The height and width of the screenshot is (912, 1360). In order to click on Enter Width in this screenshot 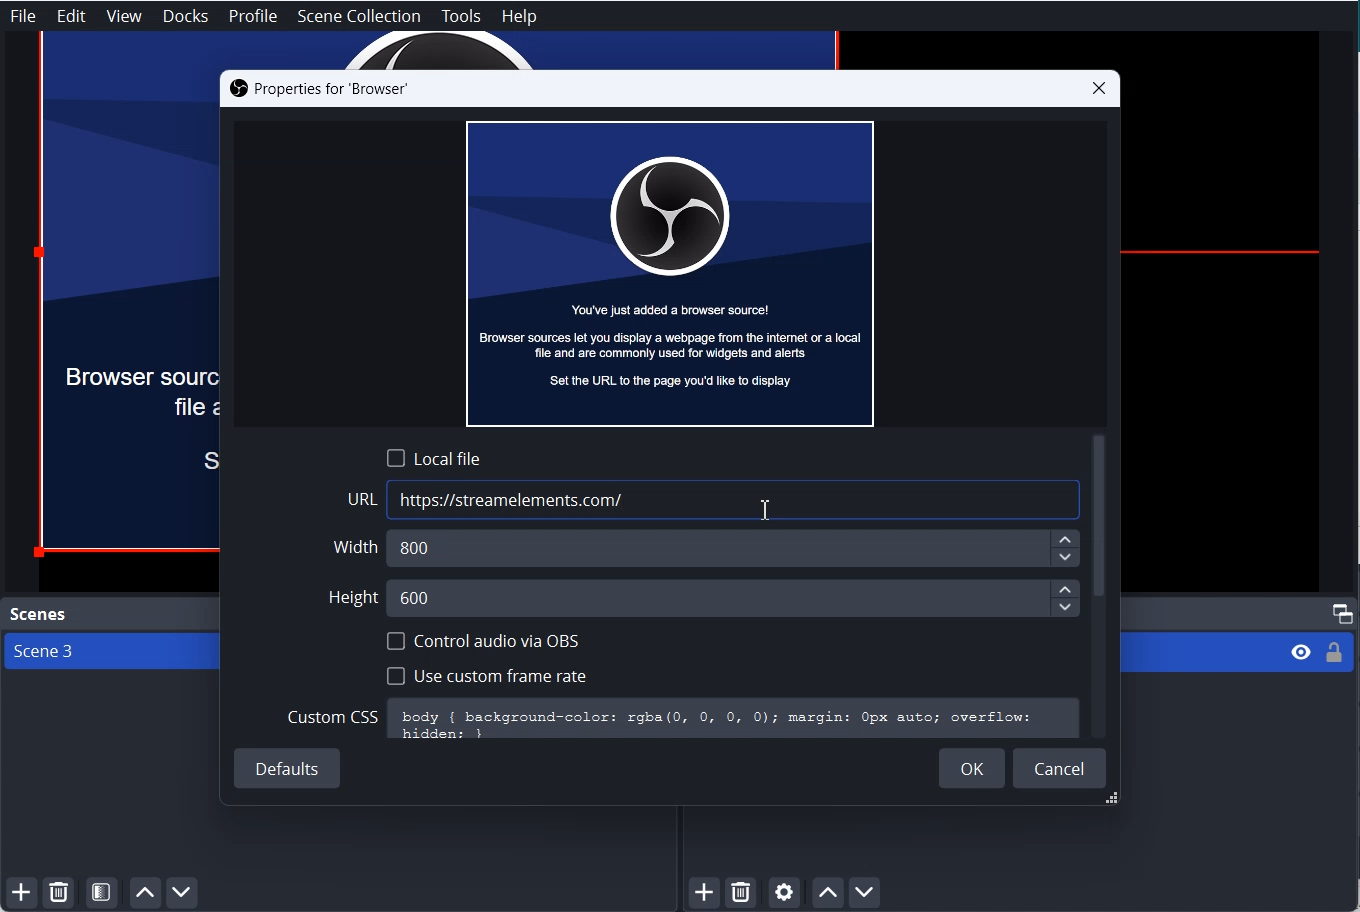, I will do `click(709, 548)`.